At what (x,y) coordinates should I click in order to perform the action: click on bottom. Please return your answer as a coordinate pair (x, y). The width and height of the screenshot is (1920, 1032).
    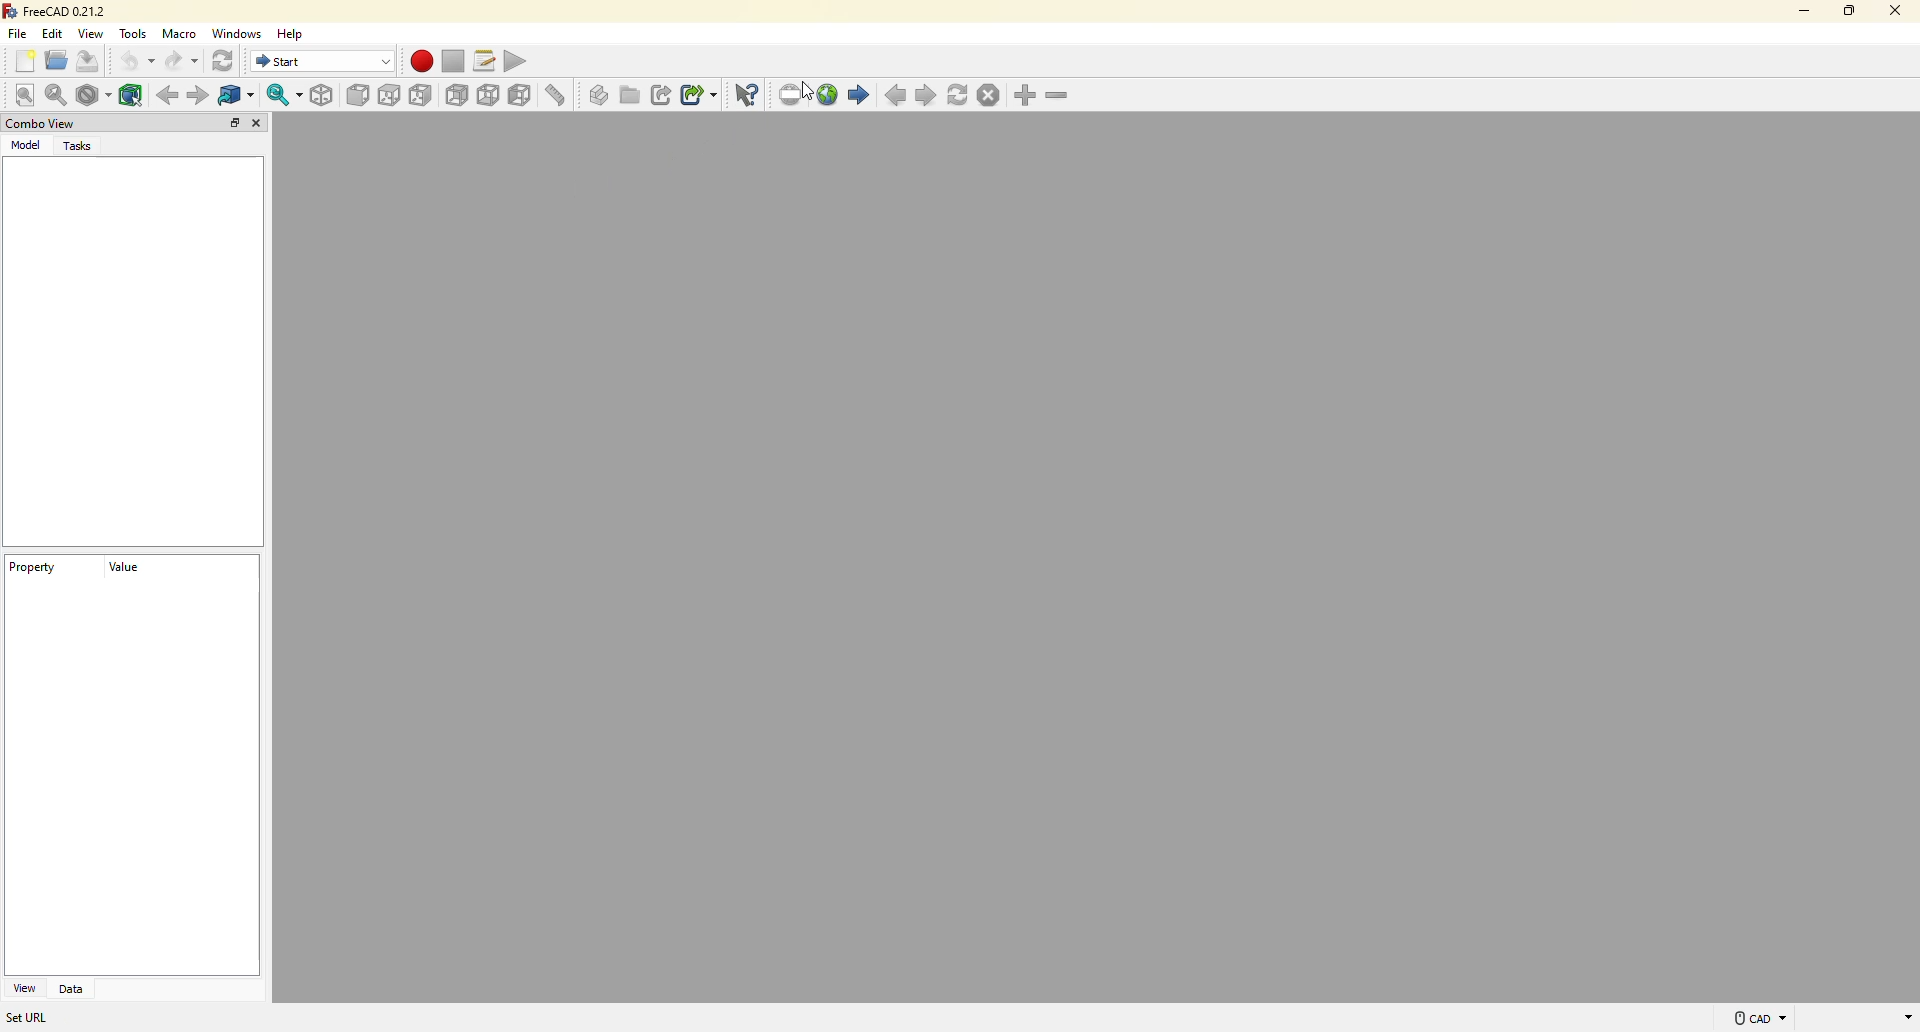
    Looking at the image, I should click on (490, 95).